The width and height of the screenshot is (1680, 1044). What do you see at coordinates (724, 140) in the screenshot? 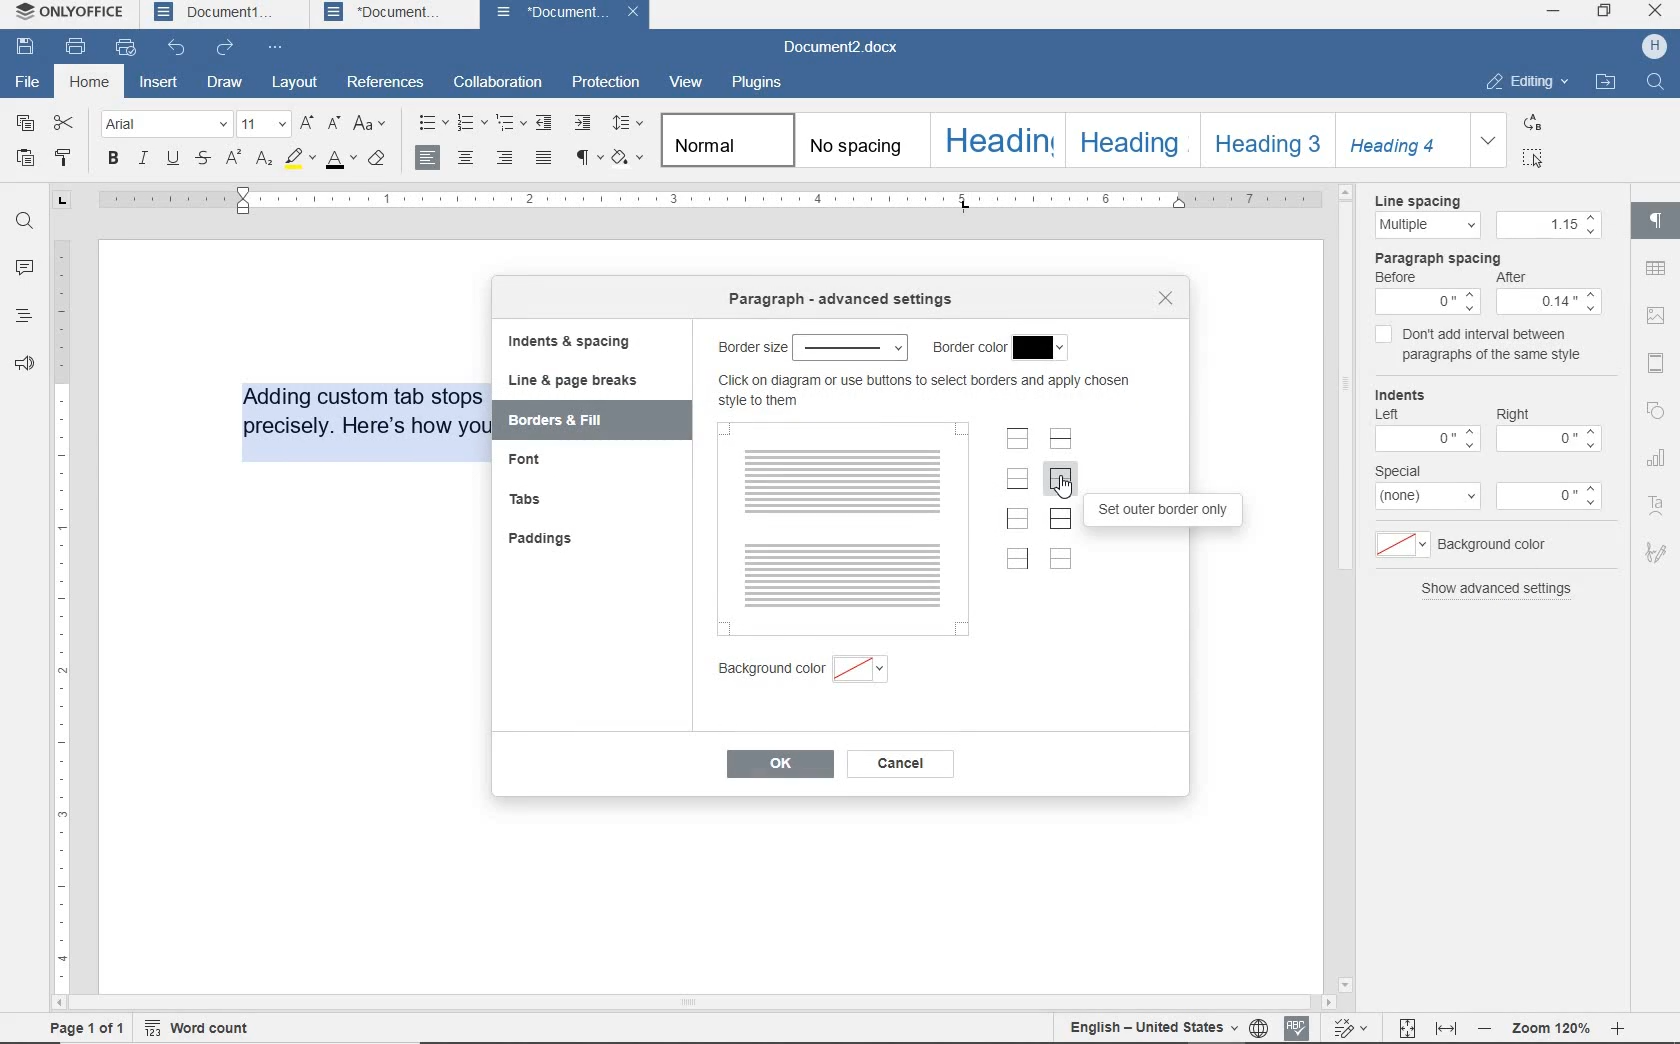
I see `normal` at bounding box center [724, 140].